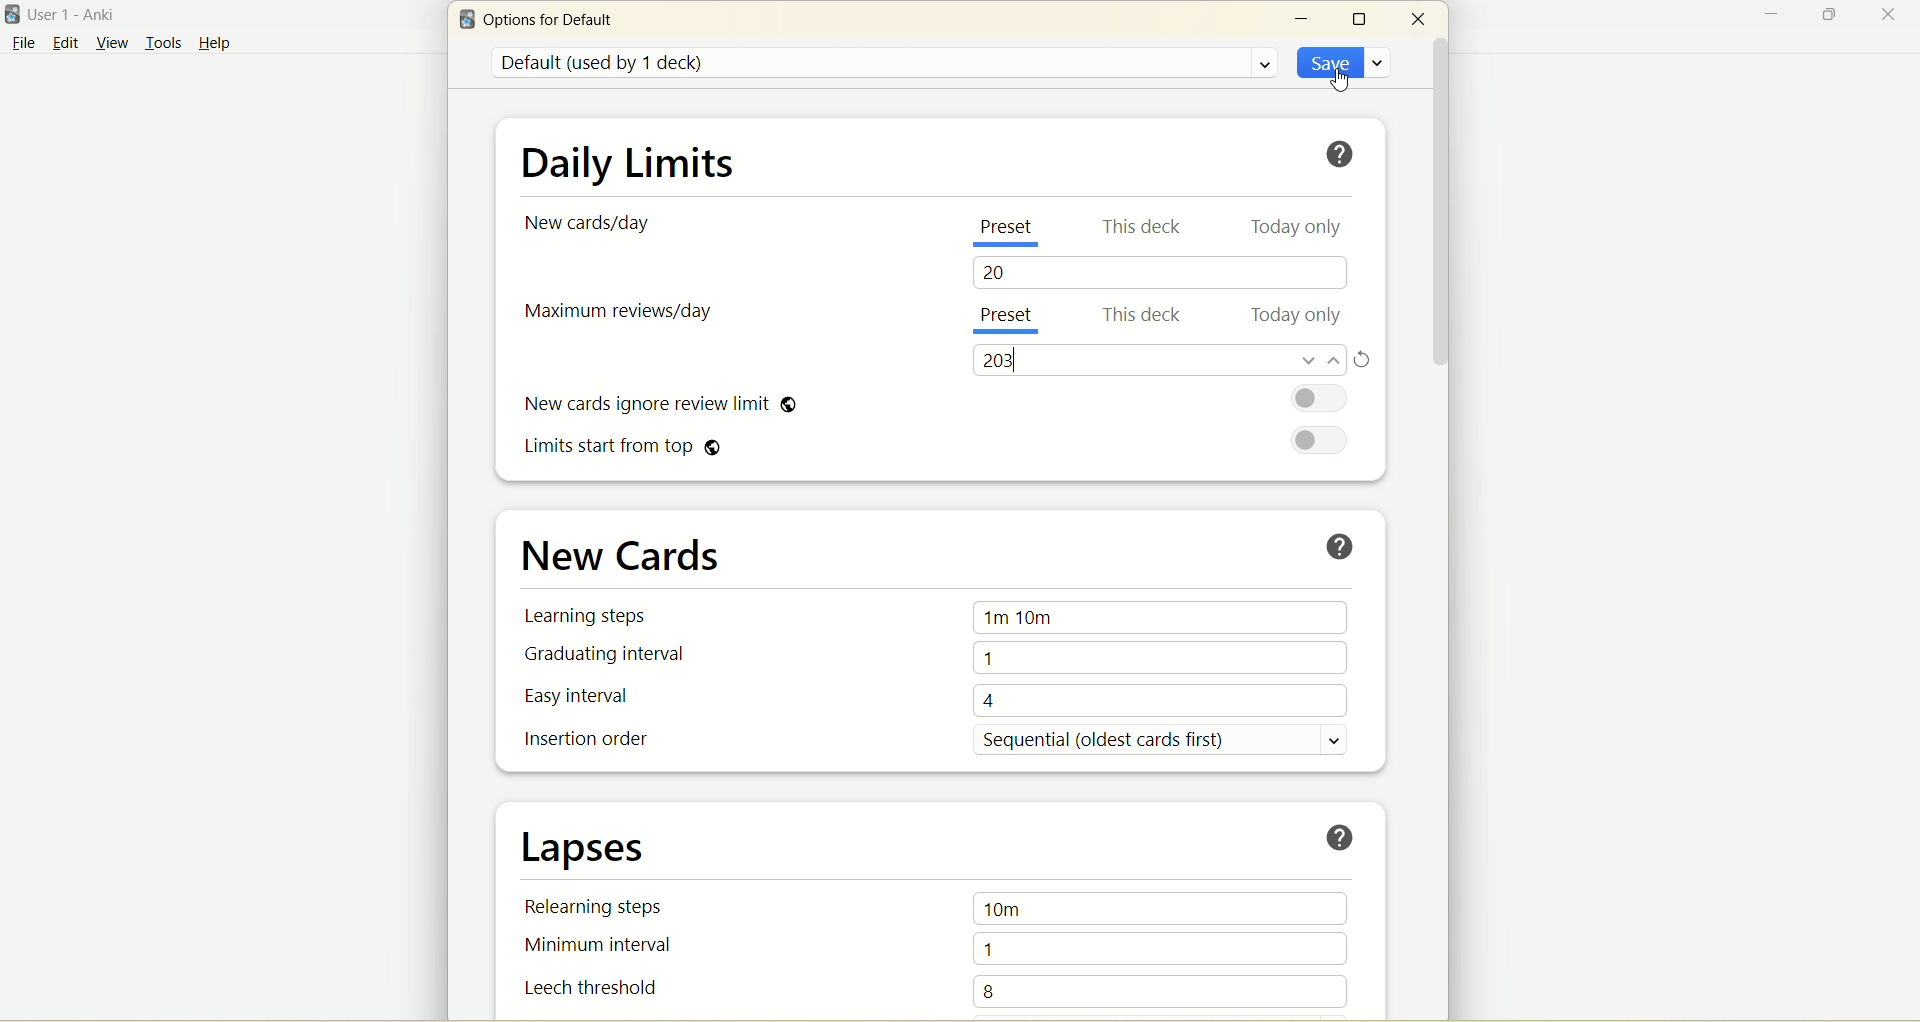  Describe the element at coordinates (1168, 948) in the screenshot. I see `1` at that location.